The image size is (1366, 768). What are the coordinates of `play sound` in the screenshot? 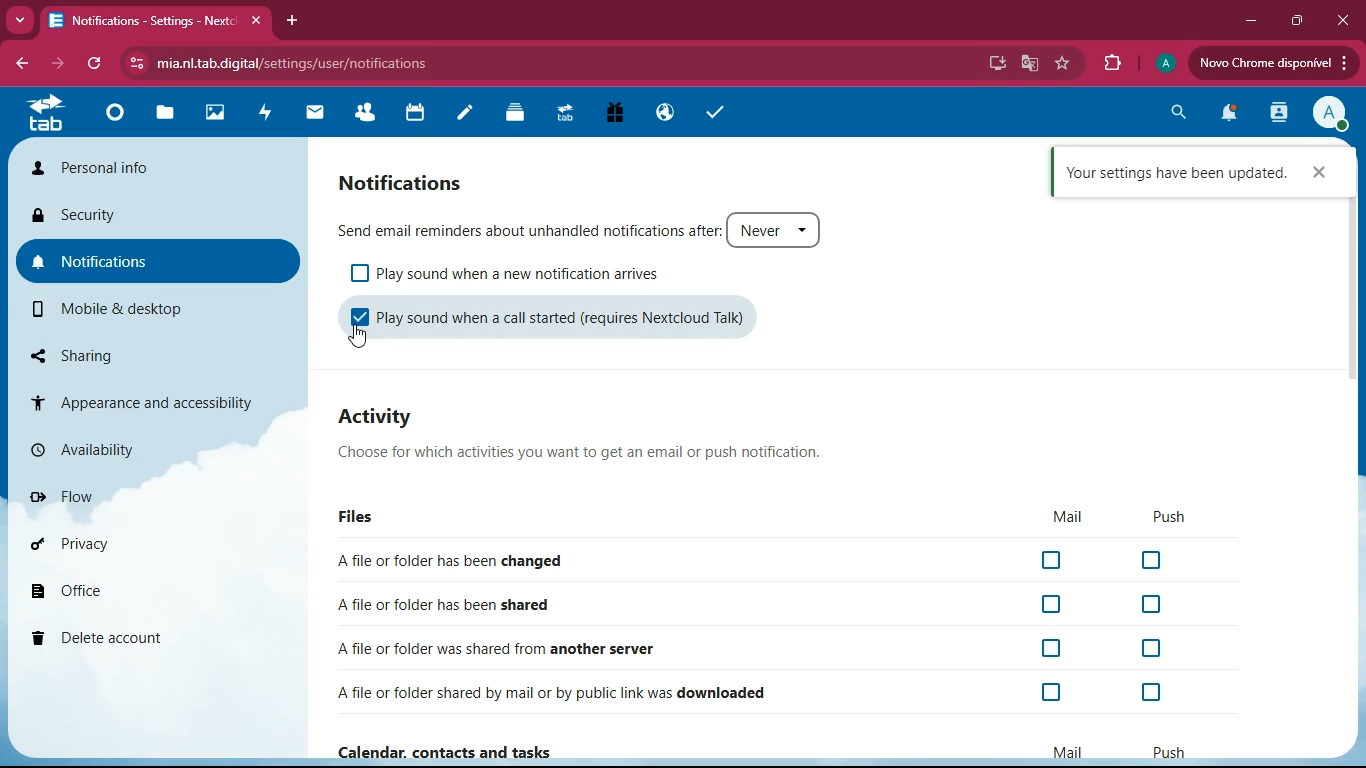 It's located at (534, 275).